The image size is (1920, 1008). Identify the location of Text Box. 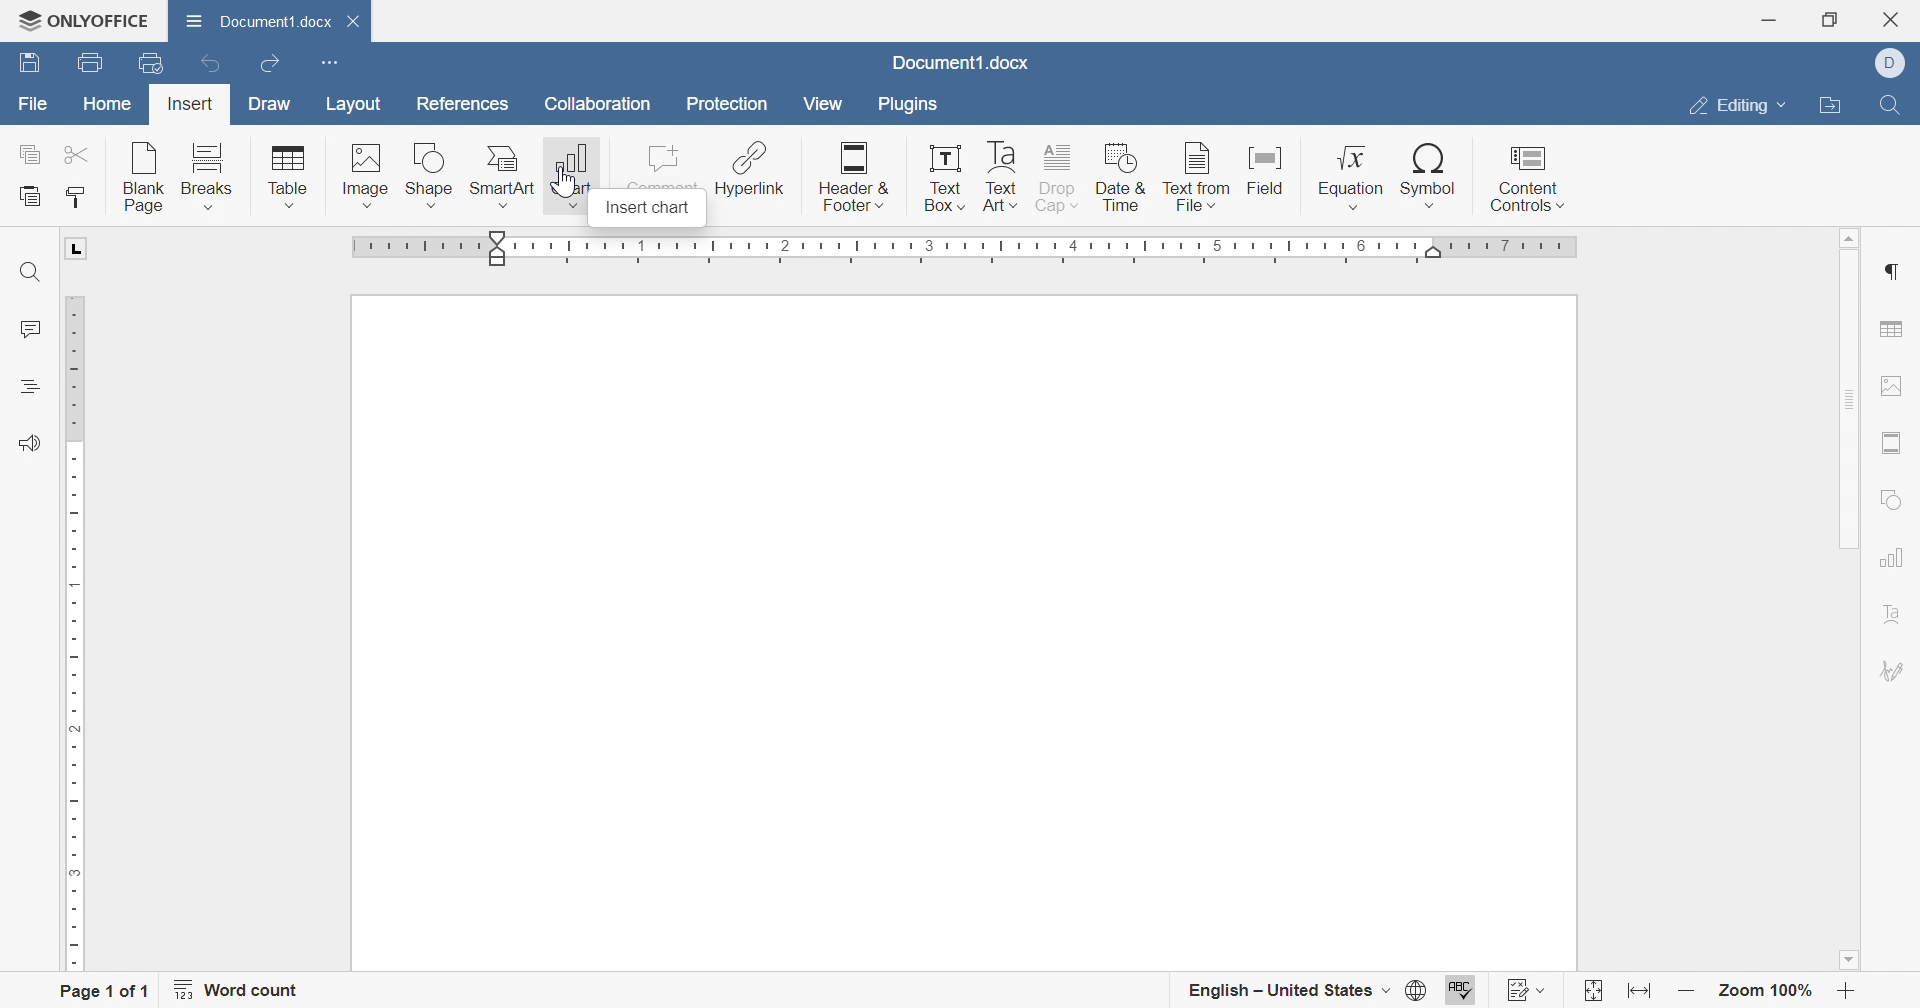
(946, 179).